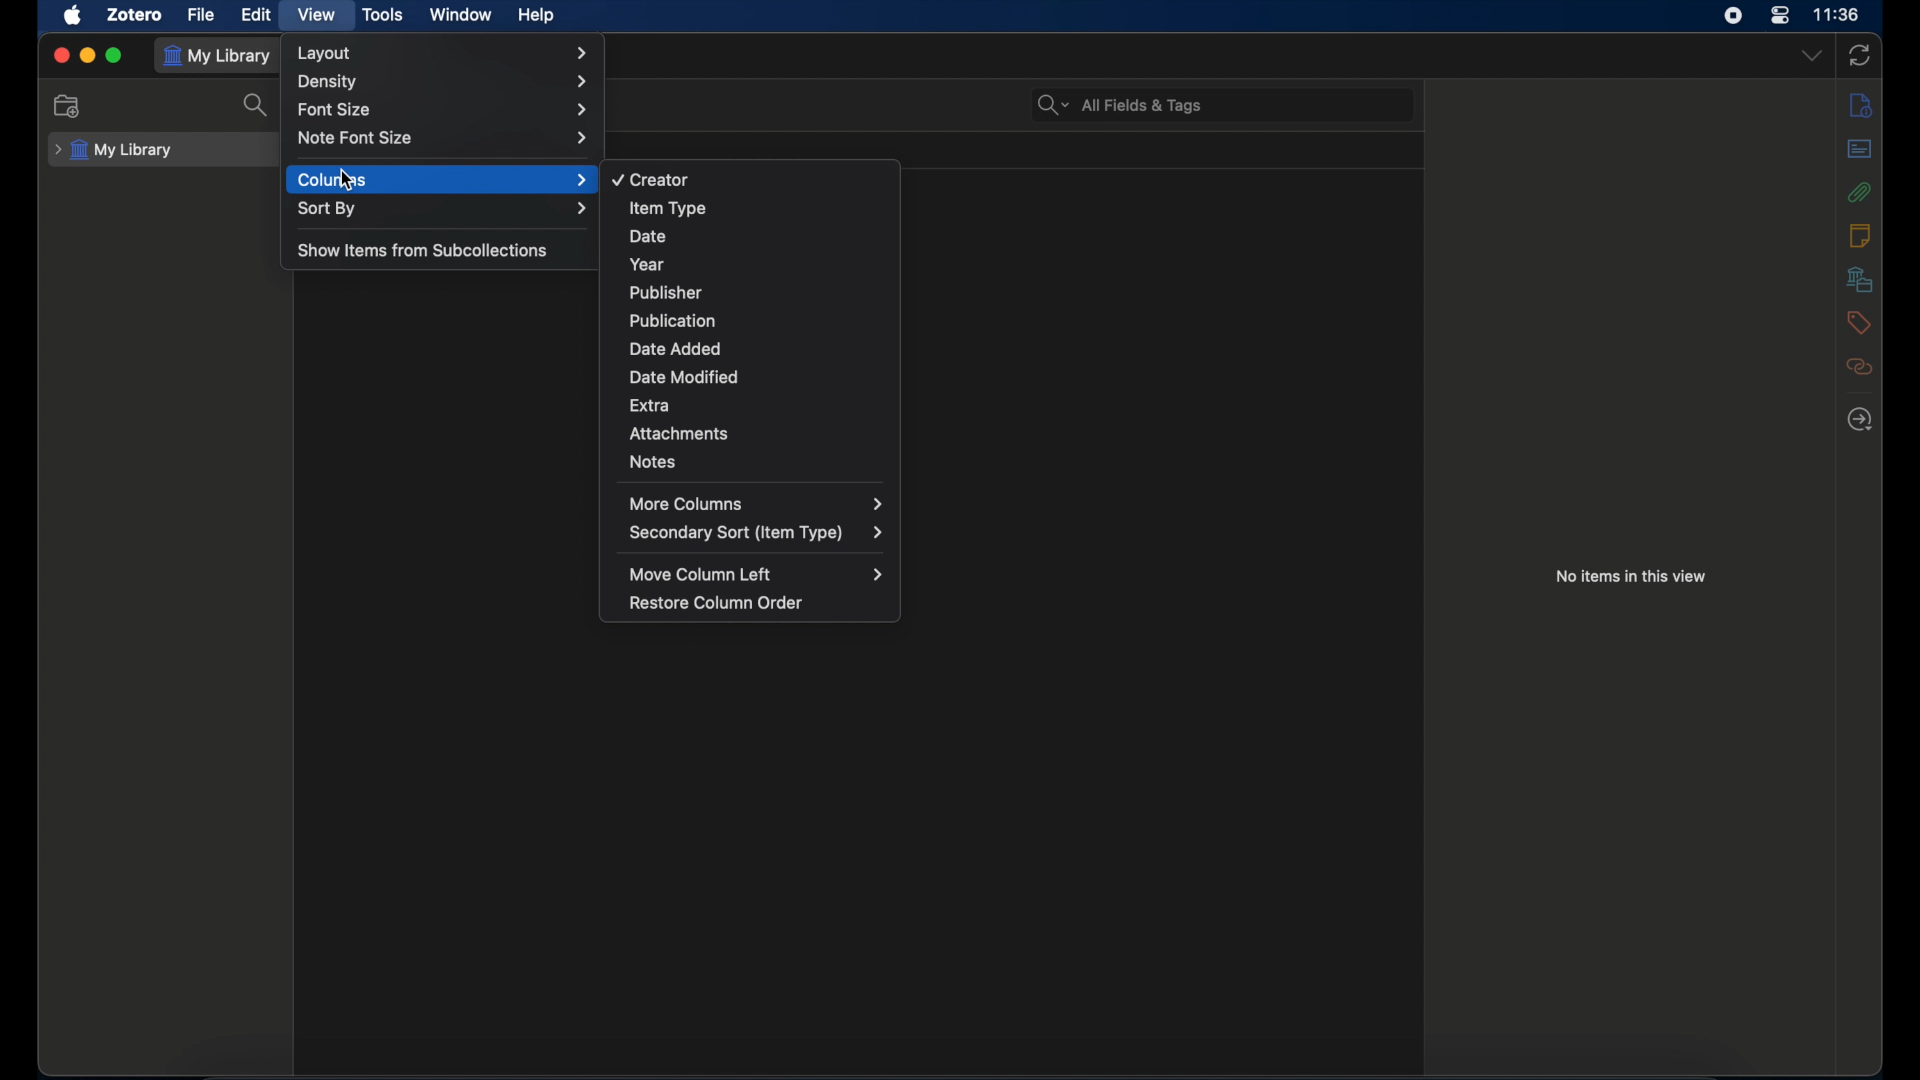 This screenshot has height=1080, width=1920. Describe the element at coordinates (1861, 236) in the screenshot. I see `notes` at that location.